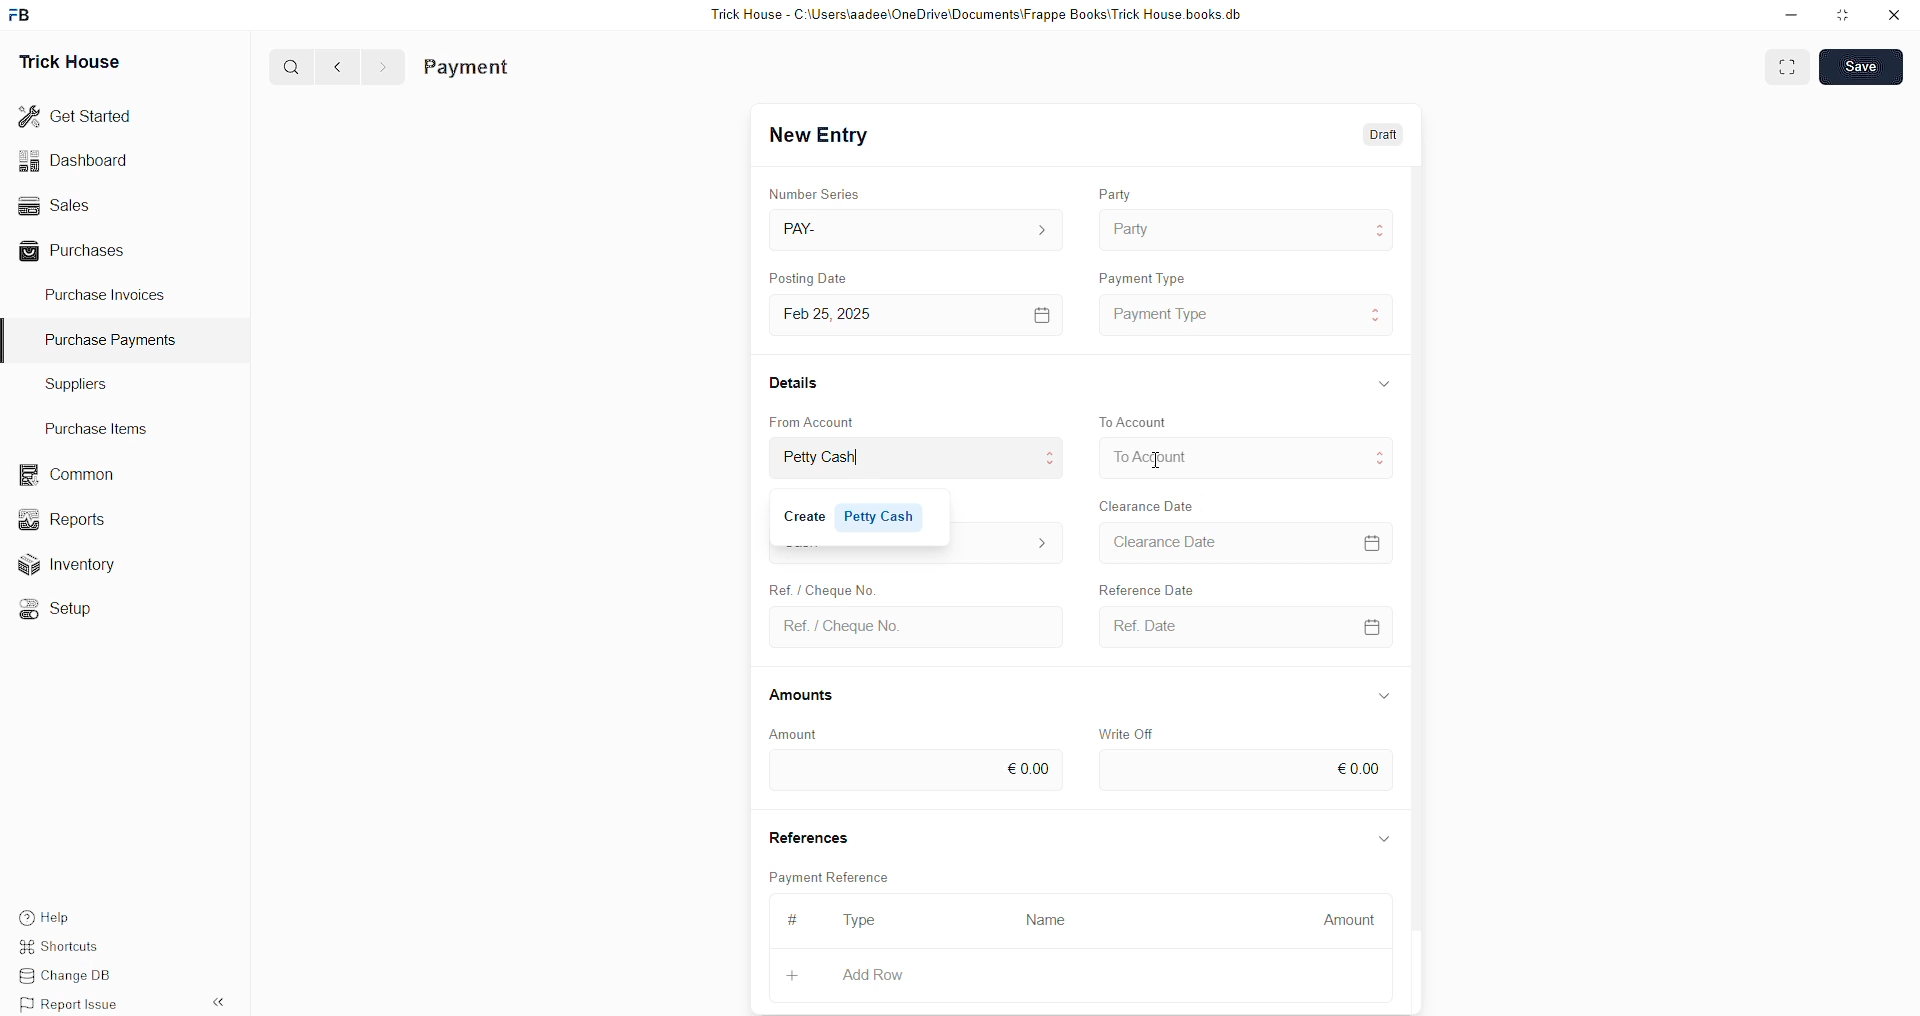  Describe the element at coordinates (1118, 189) in the screenshot. I see `Party` at that location.